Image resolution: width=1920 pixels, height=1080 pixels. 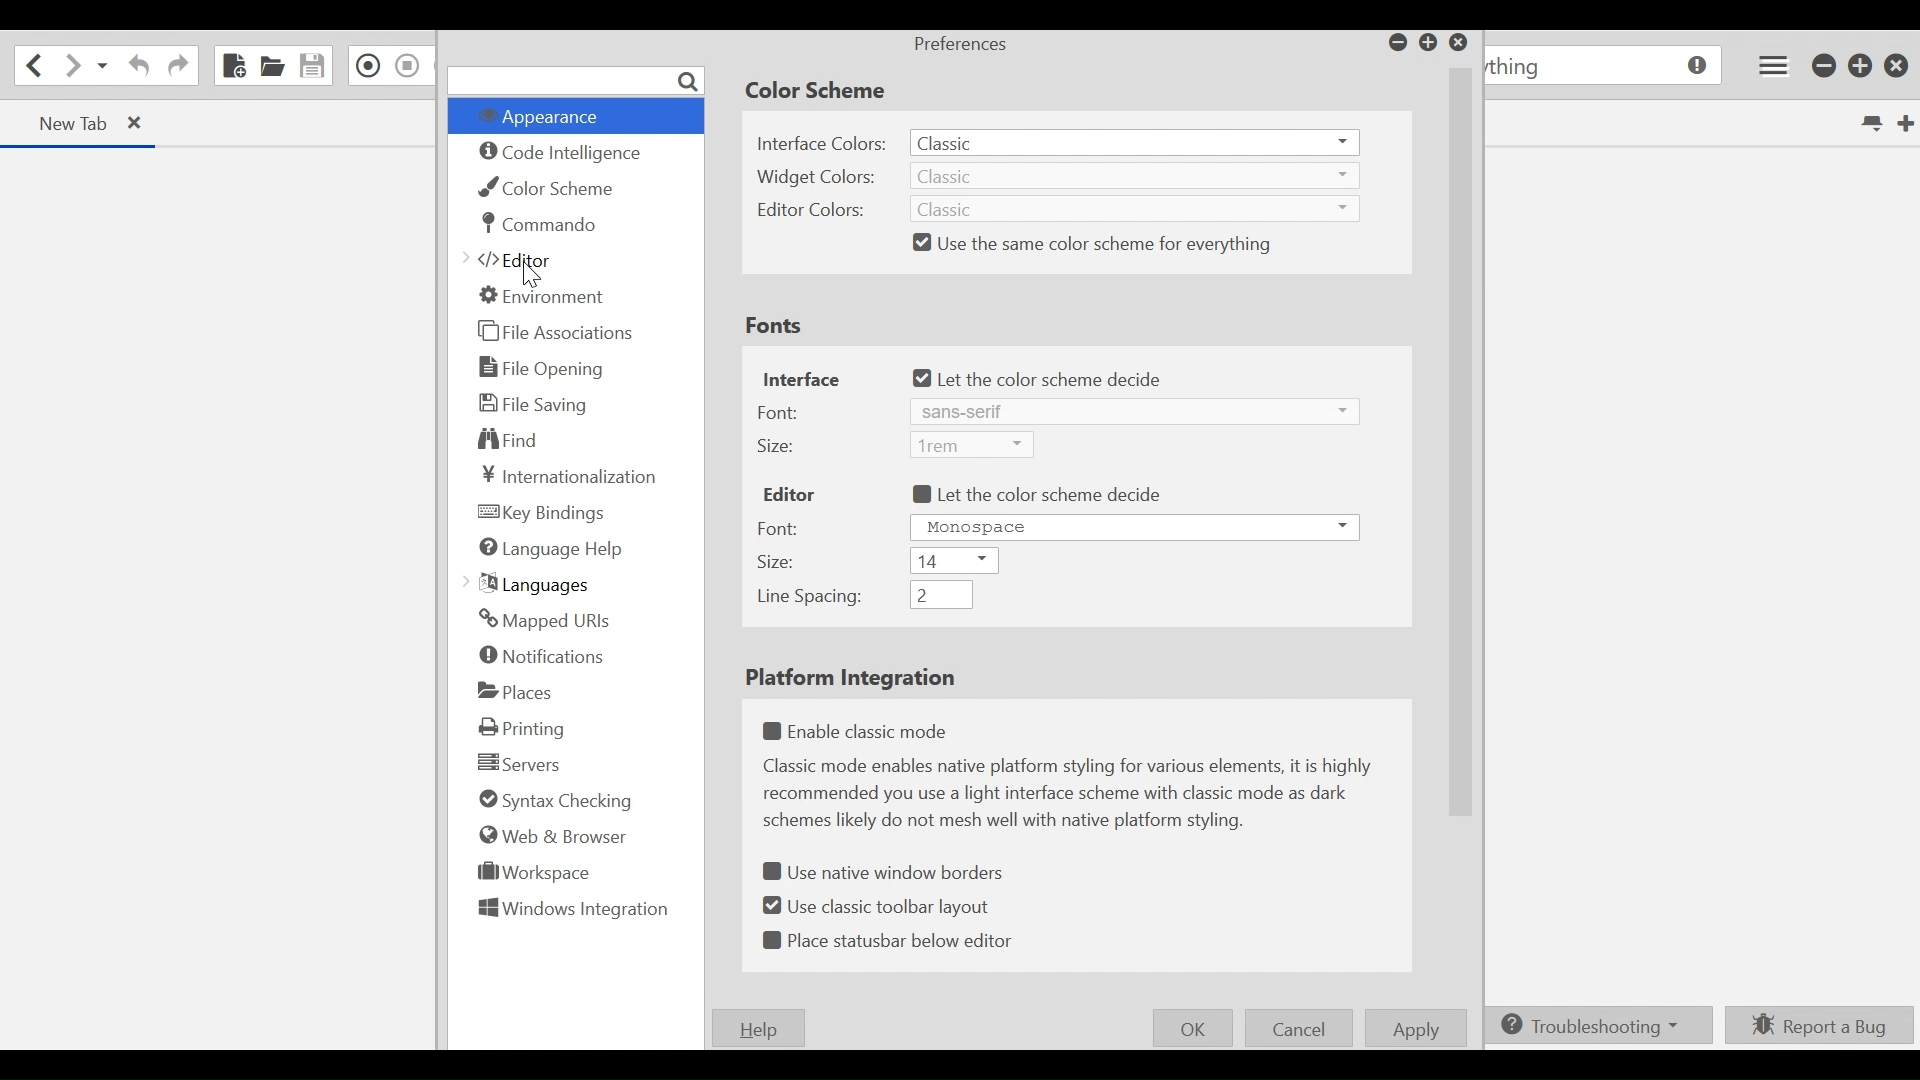 I want to click on Recording in Macro, so click(x=367, y=66).